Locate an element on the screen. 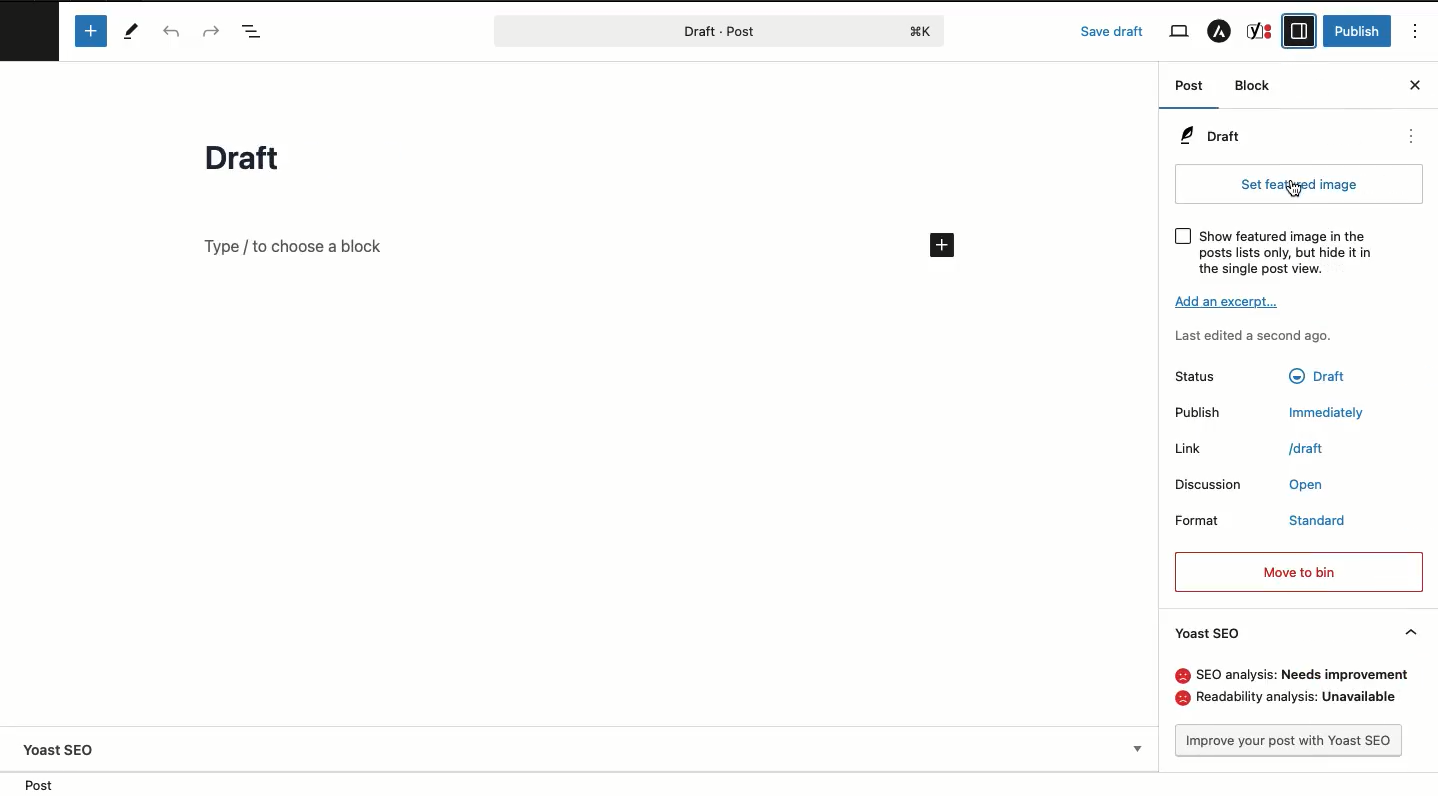  Status is located at coordinates (1196, 376).